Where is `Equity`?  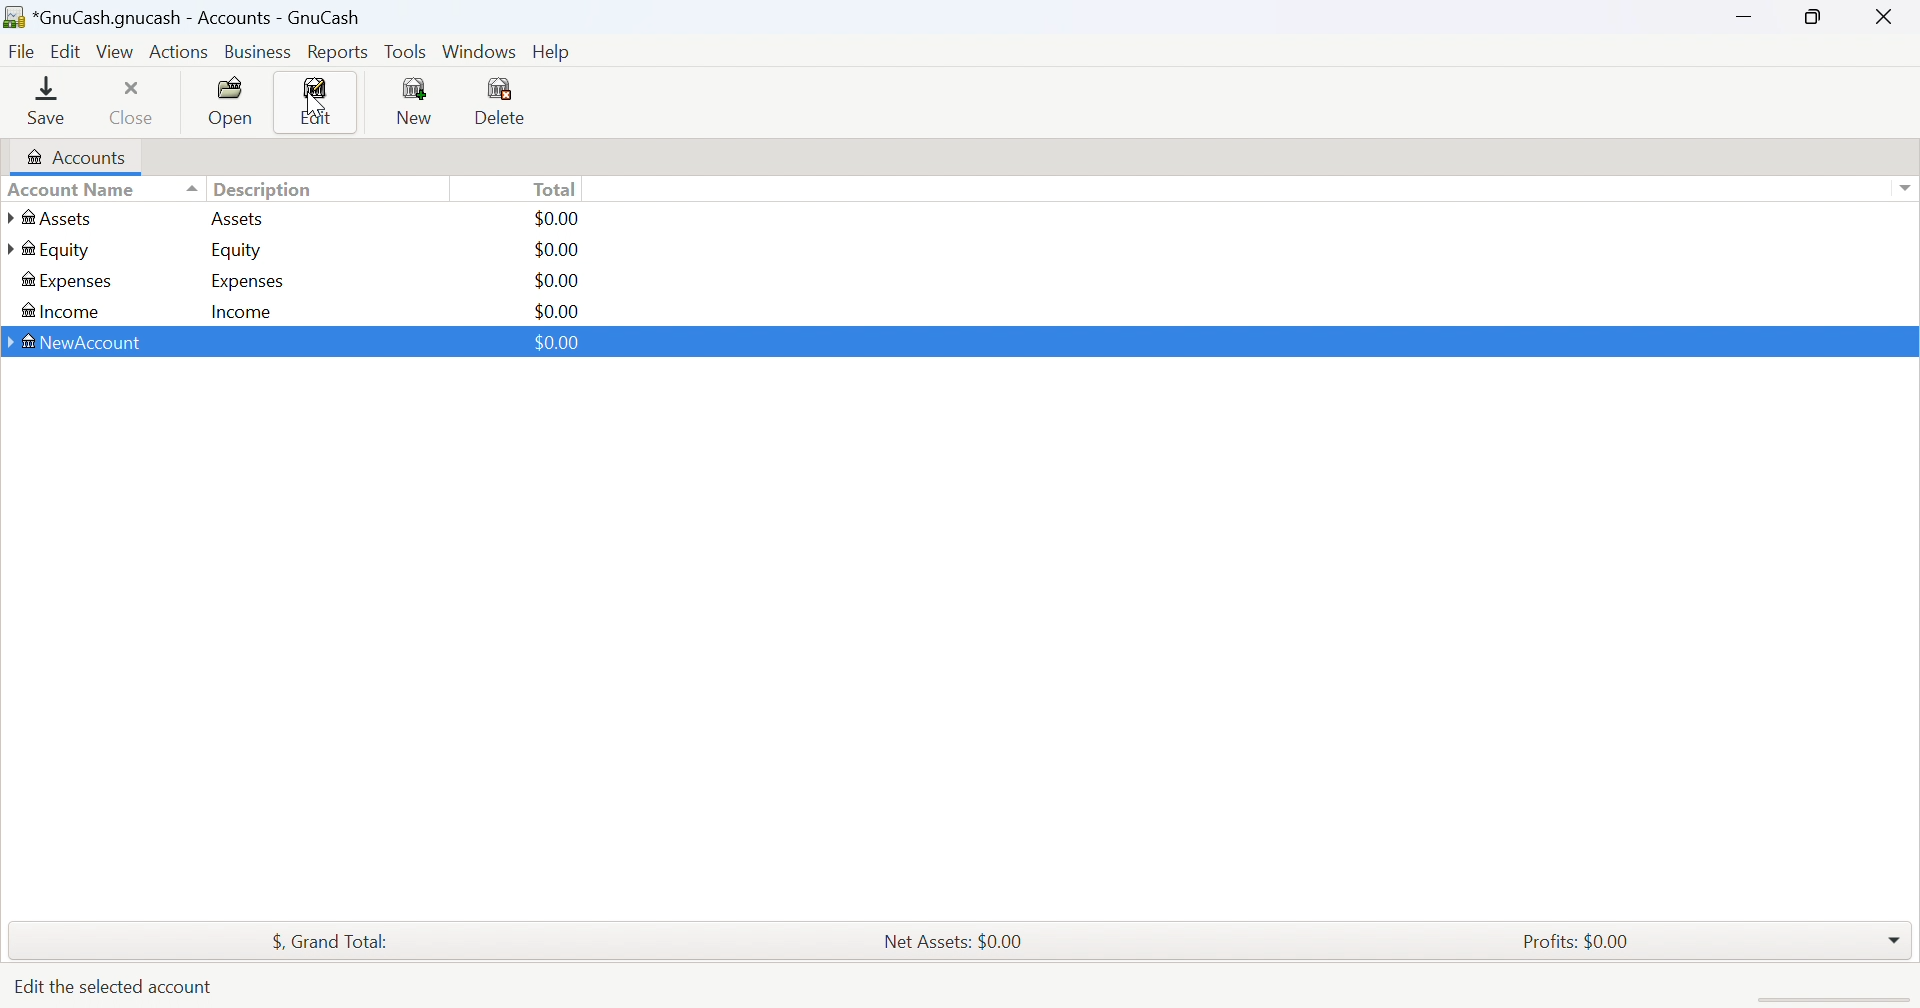 Equity is located at coordinates (239, 250).